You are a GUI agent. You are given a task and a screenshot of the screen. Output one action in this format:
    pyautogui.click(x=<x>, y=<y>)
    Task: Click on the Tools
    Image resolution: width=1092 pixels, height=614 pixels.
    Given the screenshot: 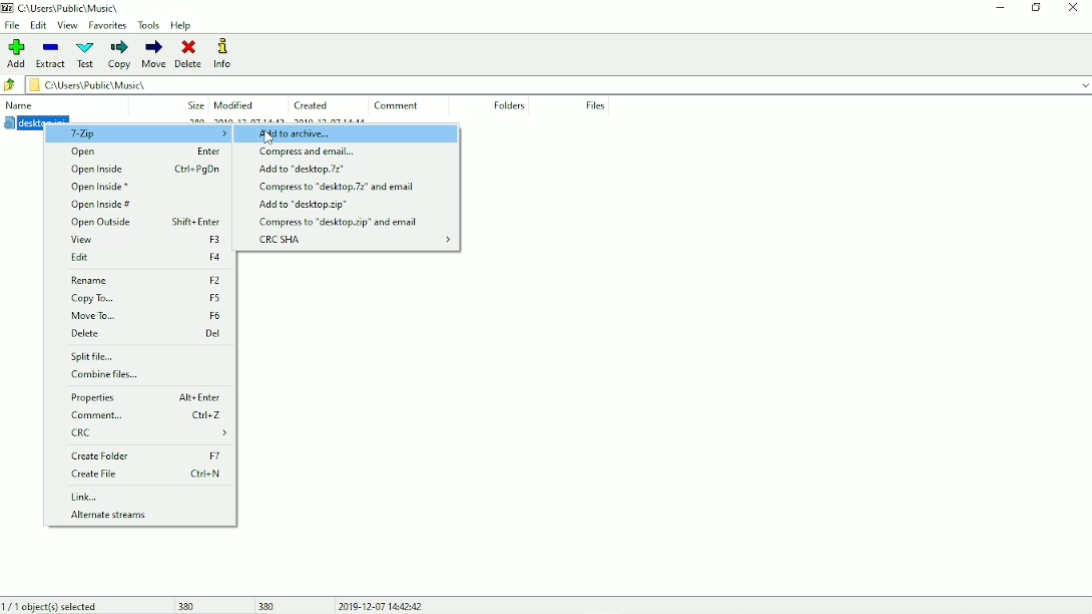 What is the action you would take?
    pyautogui.click(x=149, y=25)
    